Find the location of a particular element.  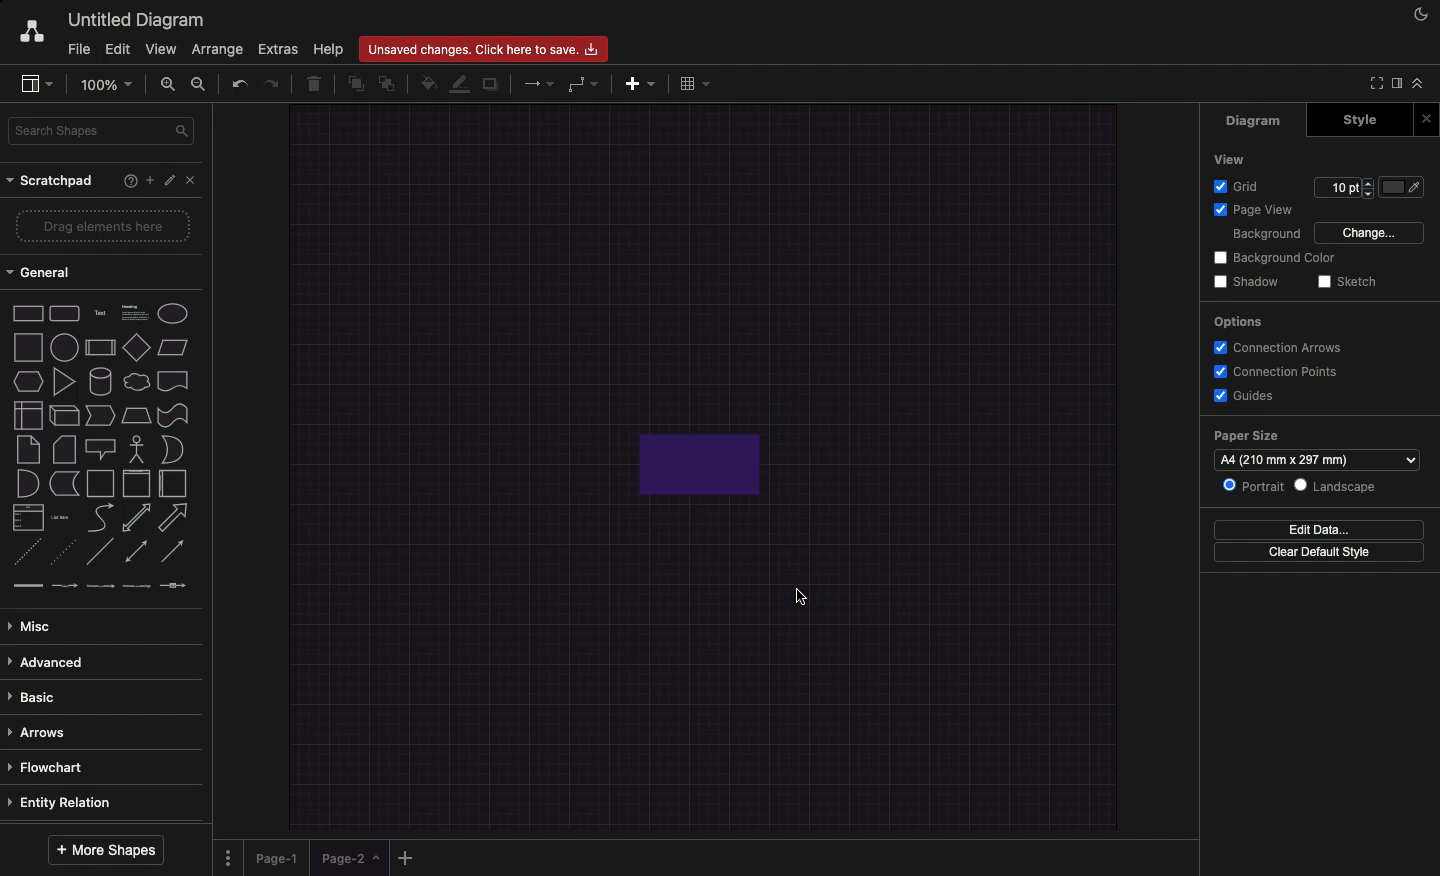

Flowchart is located at coordinates (49, 766).